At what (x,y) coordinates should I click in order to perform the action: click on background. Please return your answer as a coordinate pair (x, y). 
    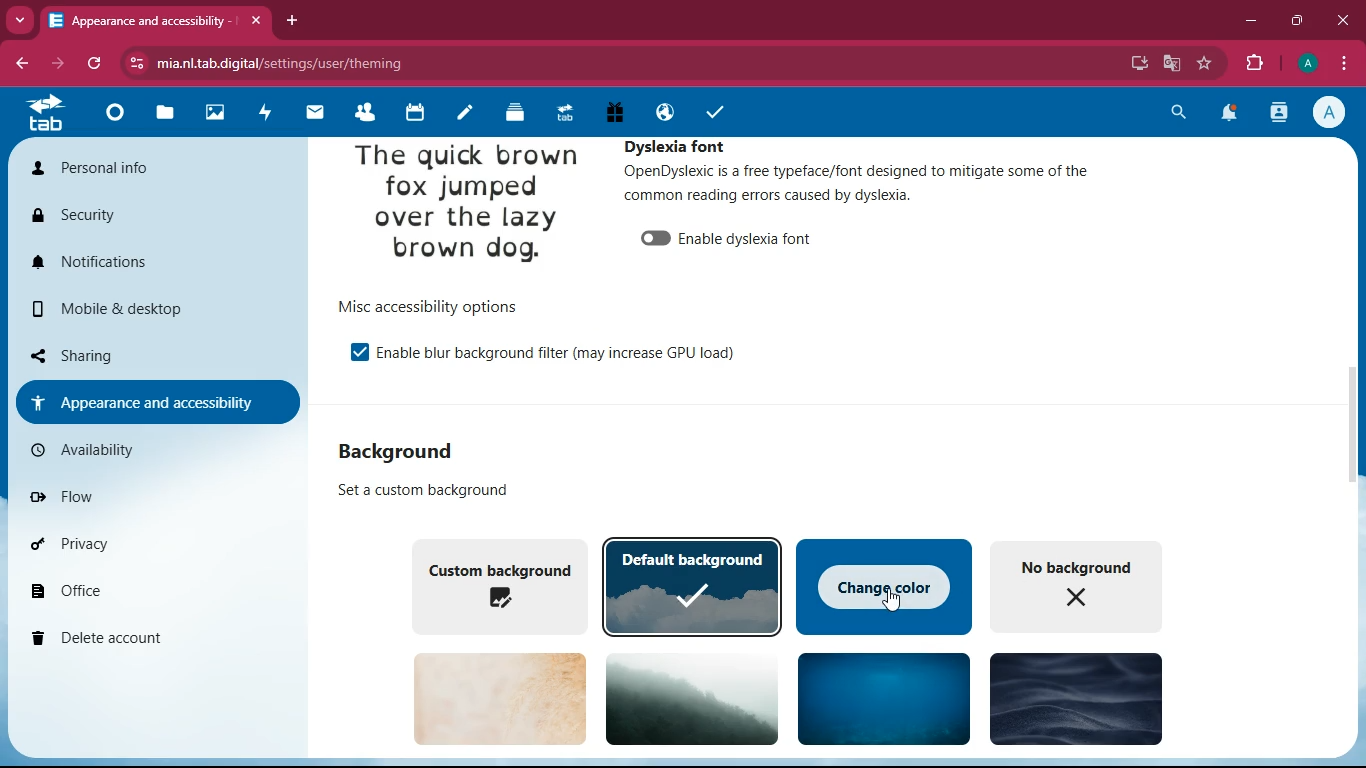
    Looking at the image, I should click on (884, 697).